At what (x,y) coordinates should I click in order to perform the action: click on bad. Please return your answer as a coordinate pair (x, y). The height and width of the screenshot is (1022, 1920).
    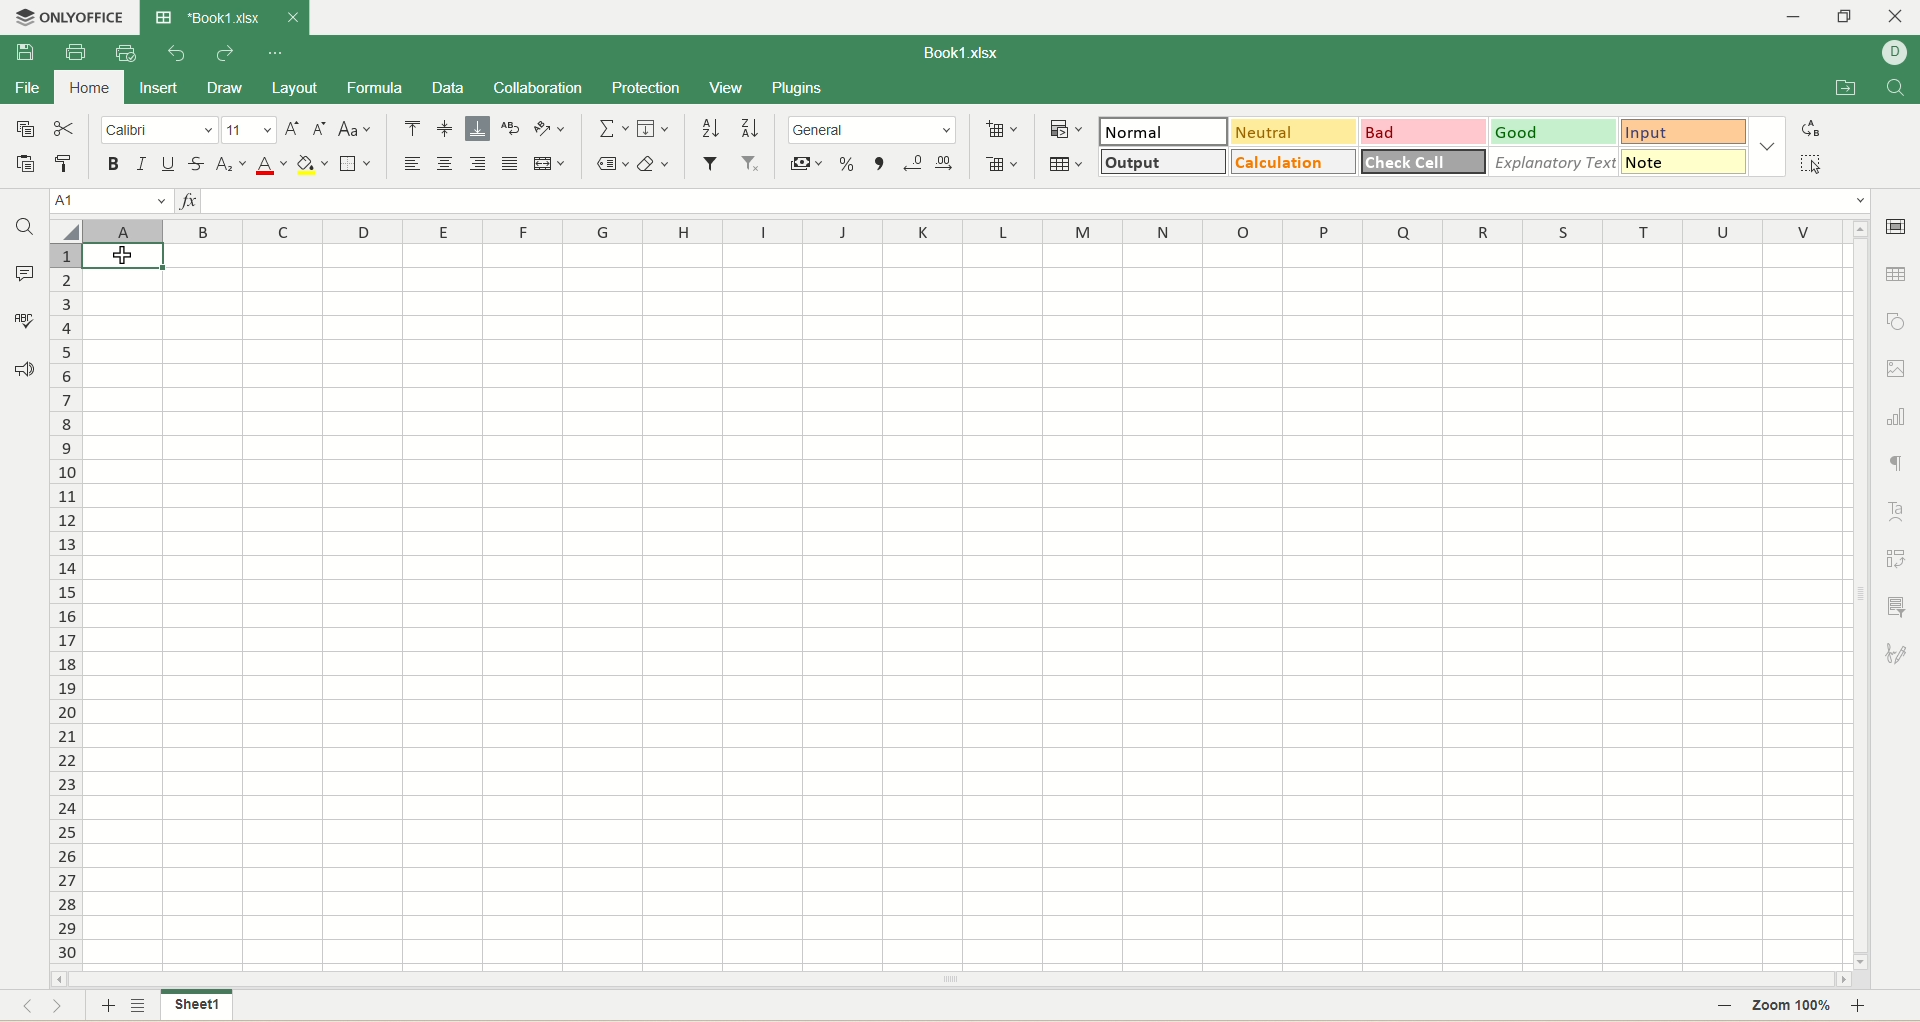
    Looking at the image, I should click on (1426, 132).